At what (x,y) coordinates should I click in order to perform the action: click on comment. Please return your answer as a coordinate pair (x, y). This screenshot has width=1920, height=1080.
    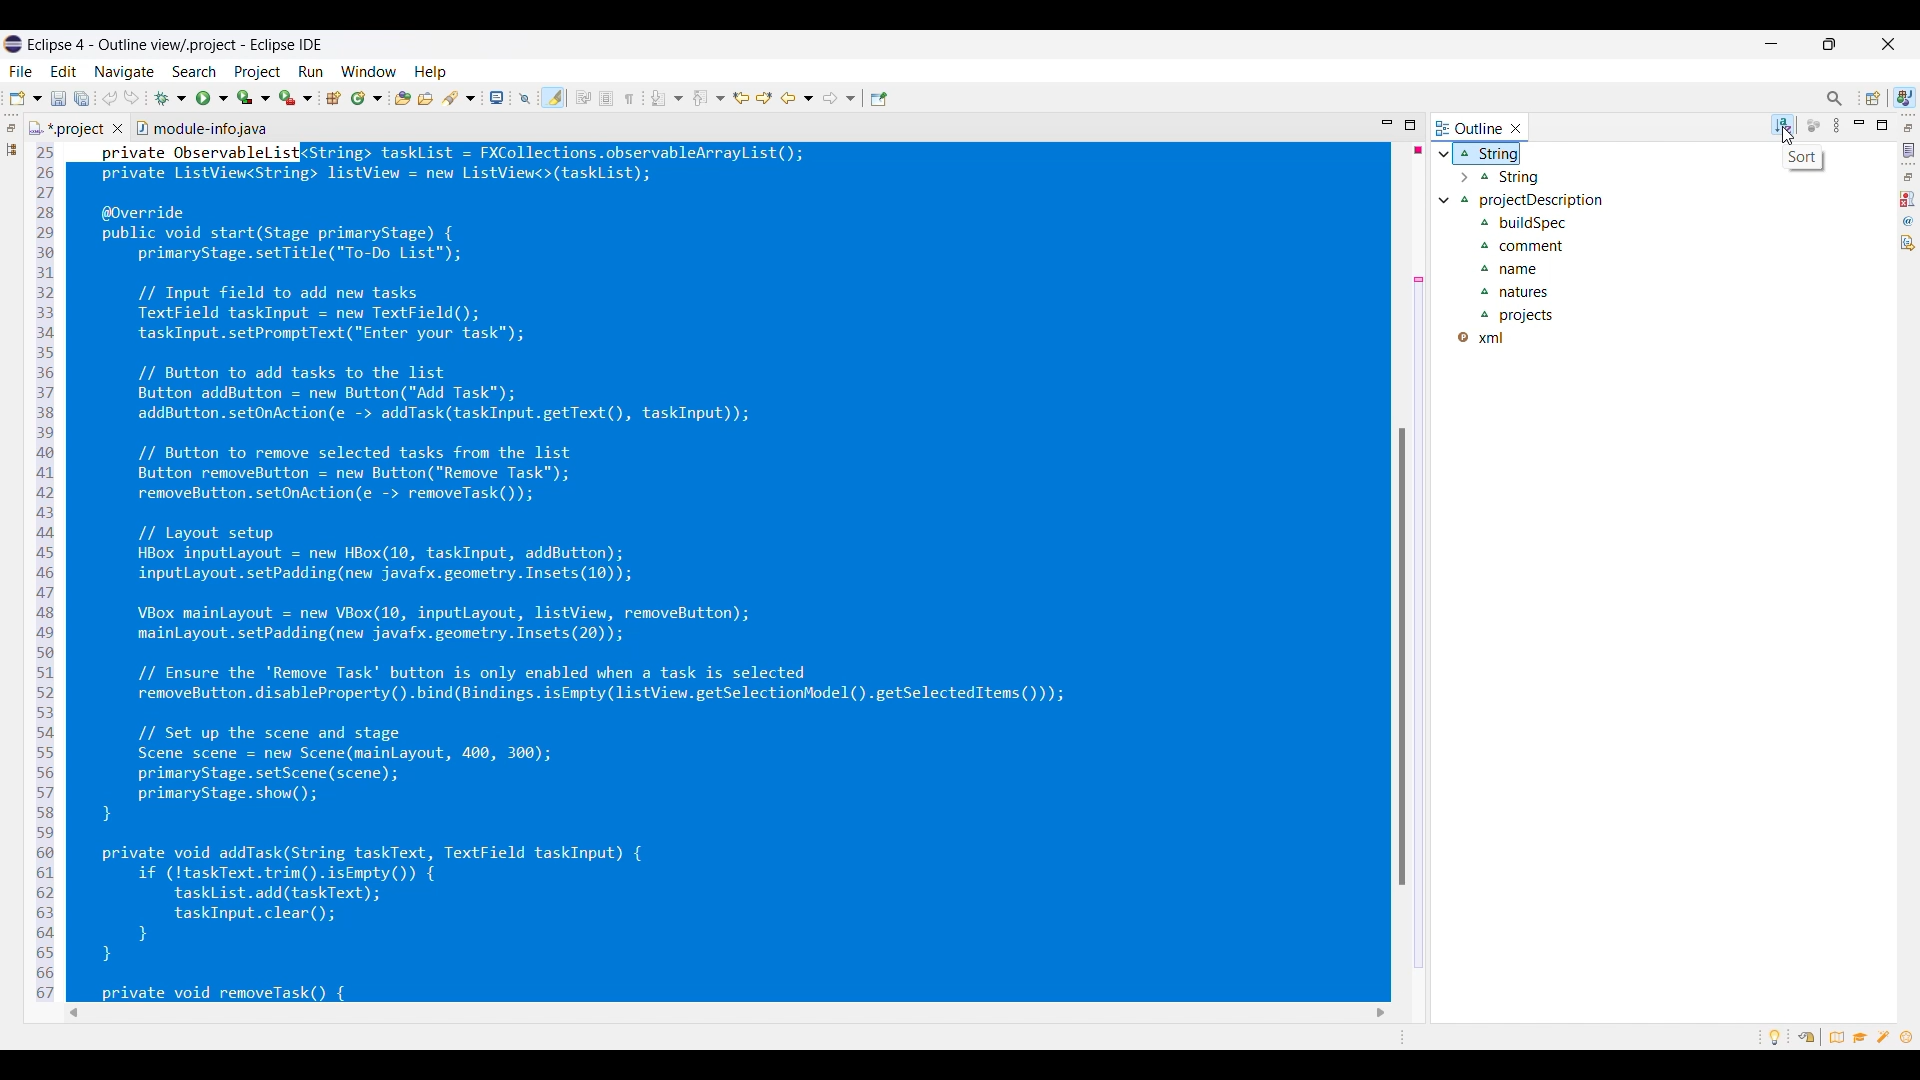
    Looking at the image, I should click on (1523, 247).